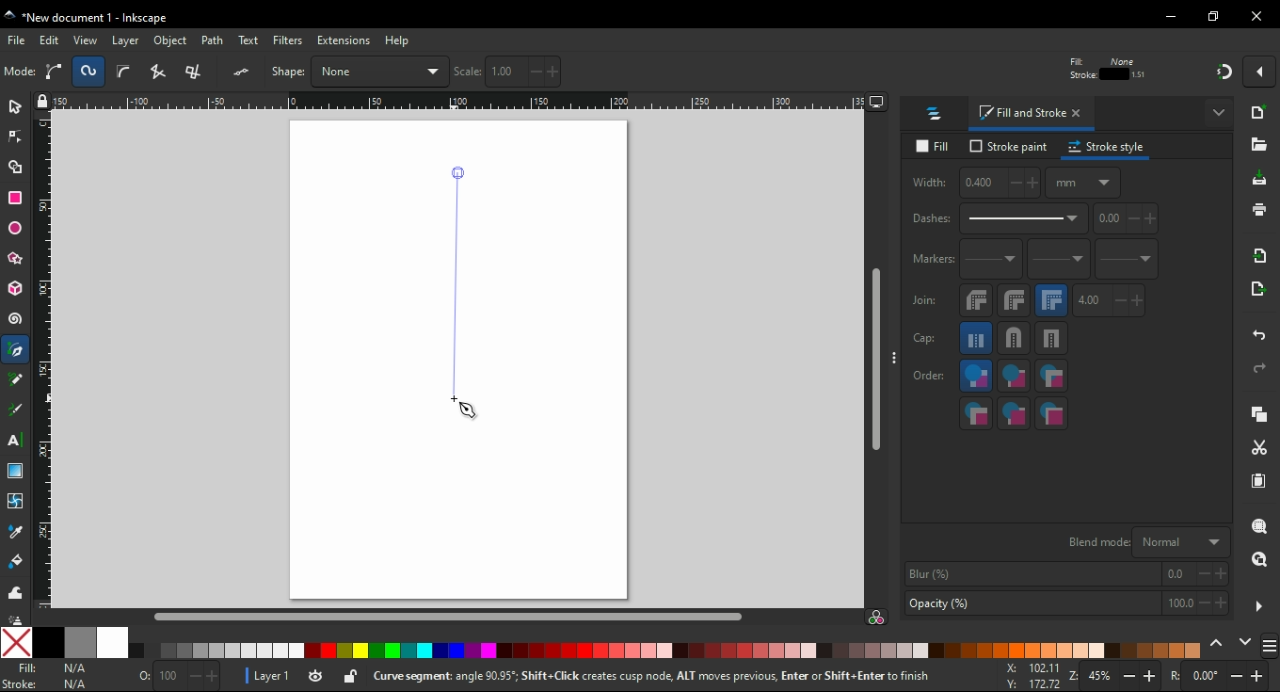 This screenshot has width=1280, height=692. I want to click on new, so click(1261, 112).